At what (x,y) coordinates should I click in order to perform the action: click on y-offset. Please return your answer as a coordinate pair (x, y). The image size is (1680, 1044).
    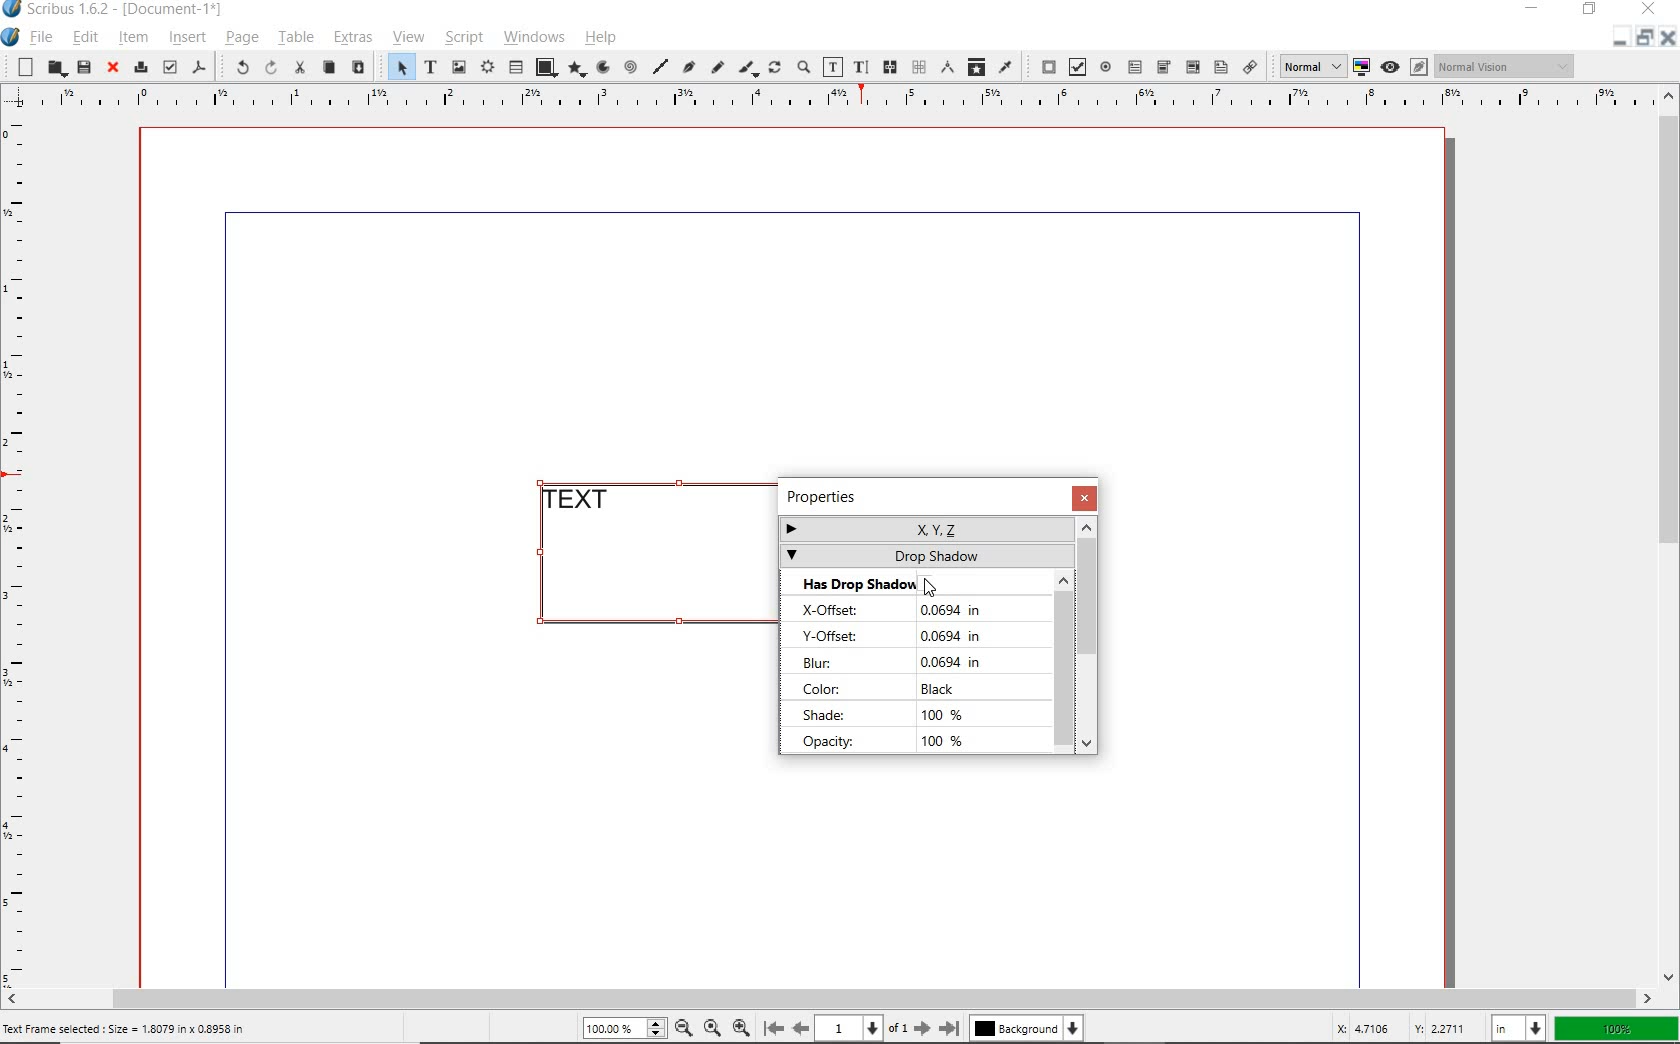
    Looking at the image, I should click on (899, 637).